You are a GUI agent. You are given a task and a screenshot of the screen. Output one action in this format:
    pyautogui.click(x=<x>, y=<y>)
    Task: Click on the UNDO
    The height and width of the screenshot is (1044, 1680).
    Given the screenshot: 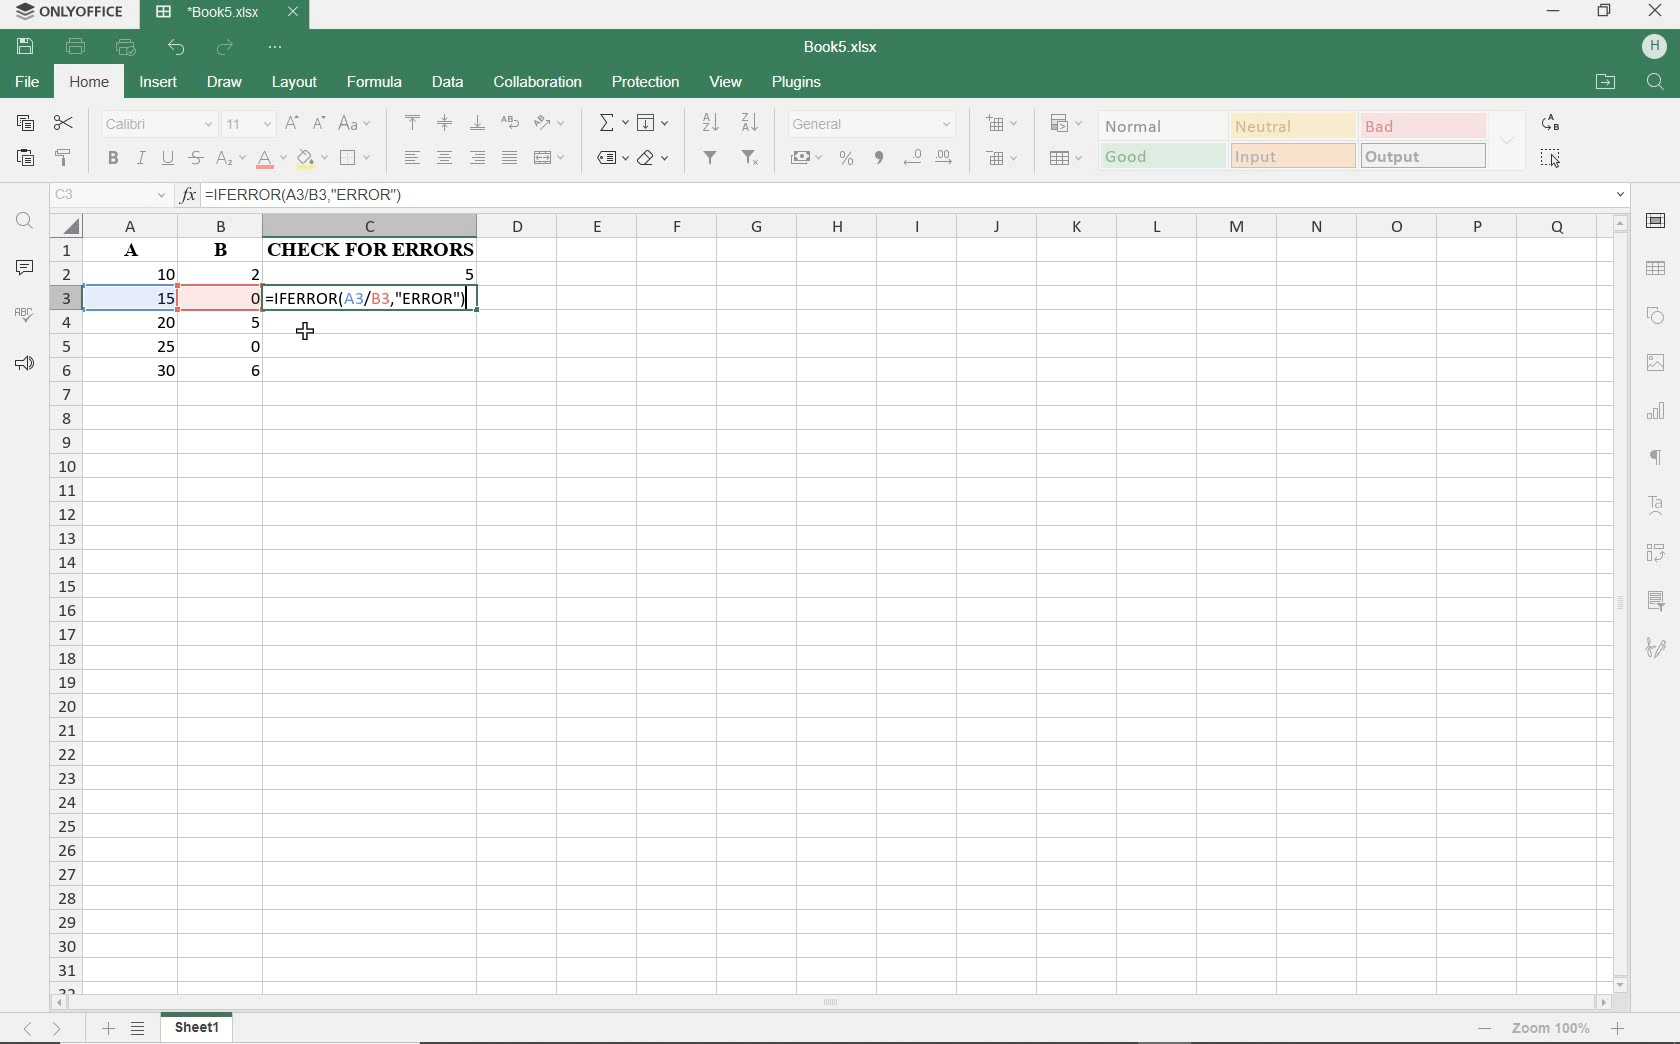 What is the action you would take?
    pyautogui.click(x=177, y=48)
    